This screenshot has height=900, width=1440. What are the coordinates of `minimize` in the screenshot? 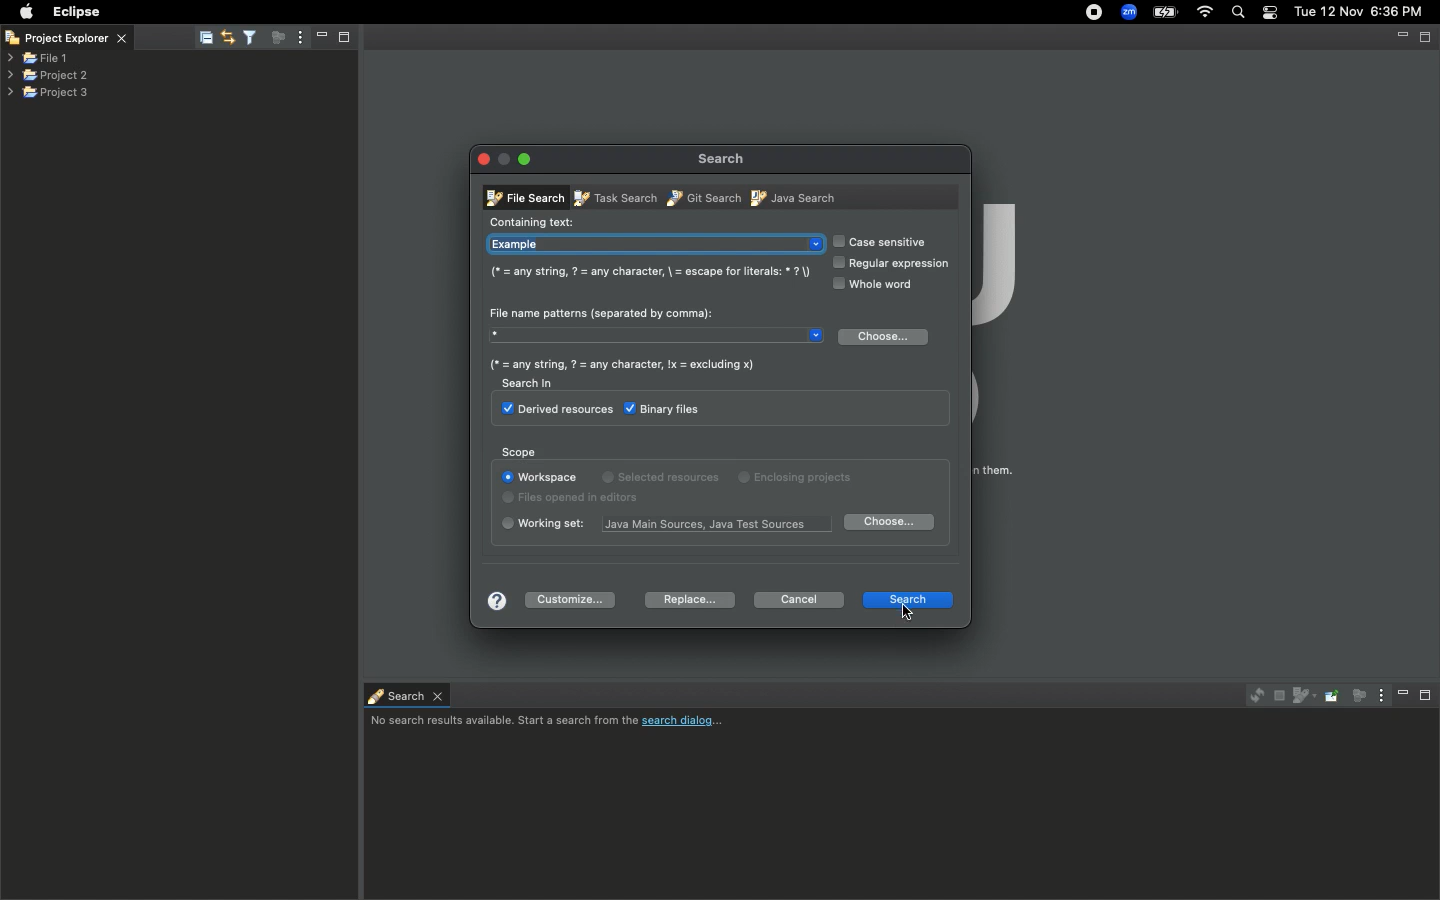 It's located at (320, 36).